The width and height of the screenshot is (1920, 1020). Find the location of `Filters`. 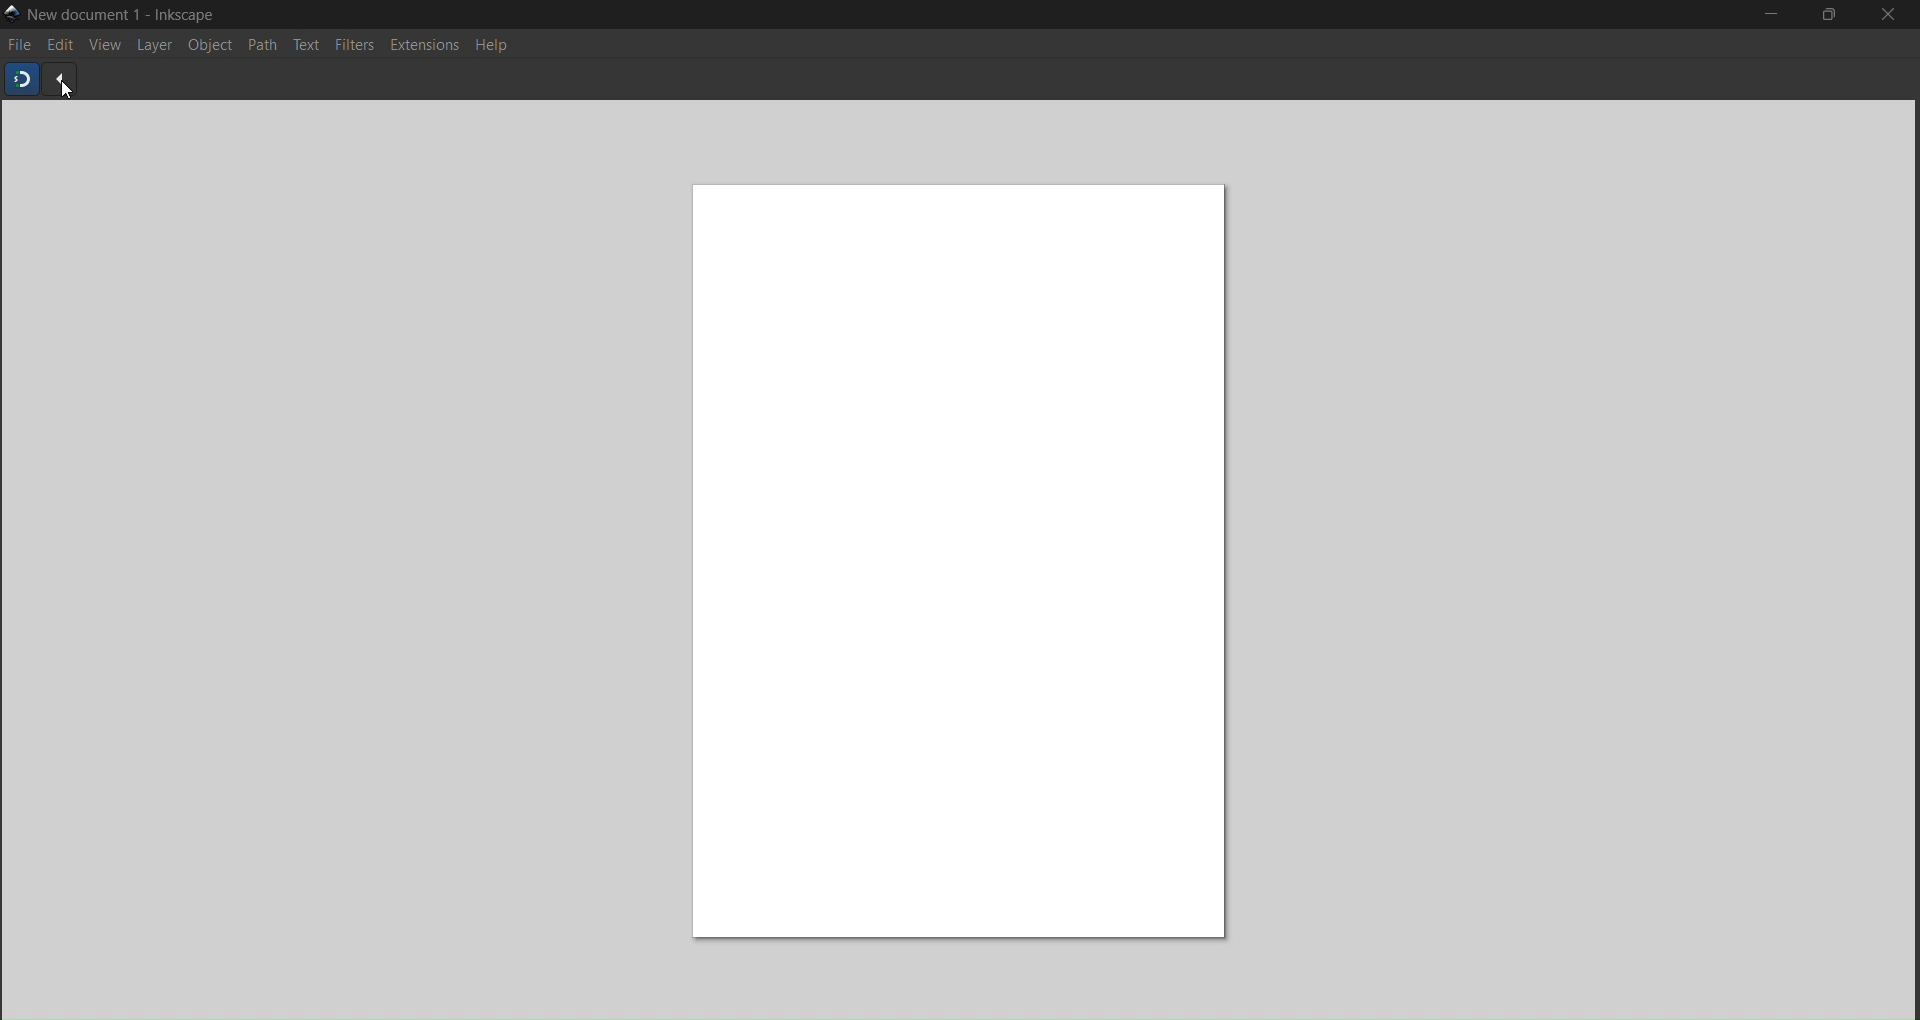

Filters is located at coordinates (353, 45).